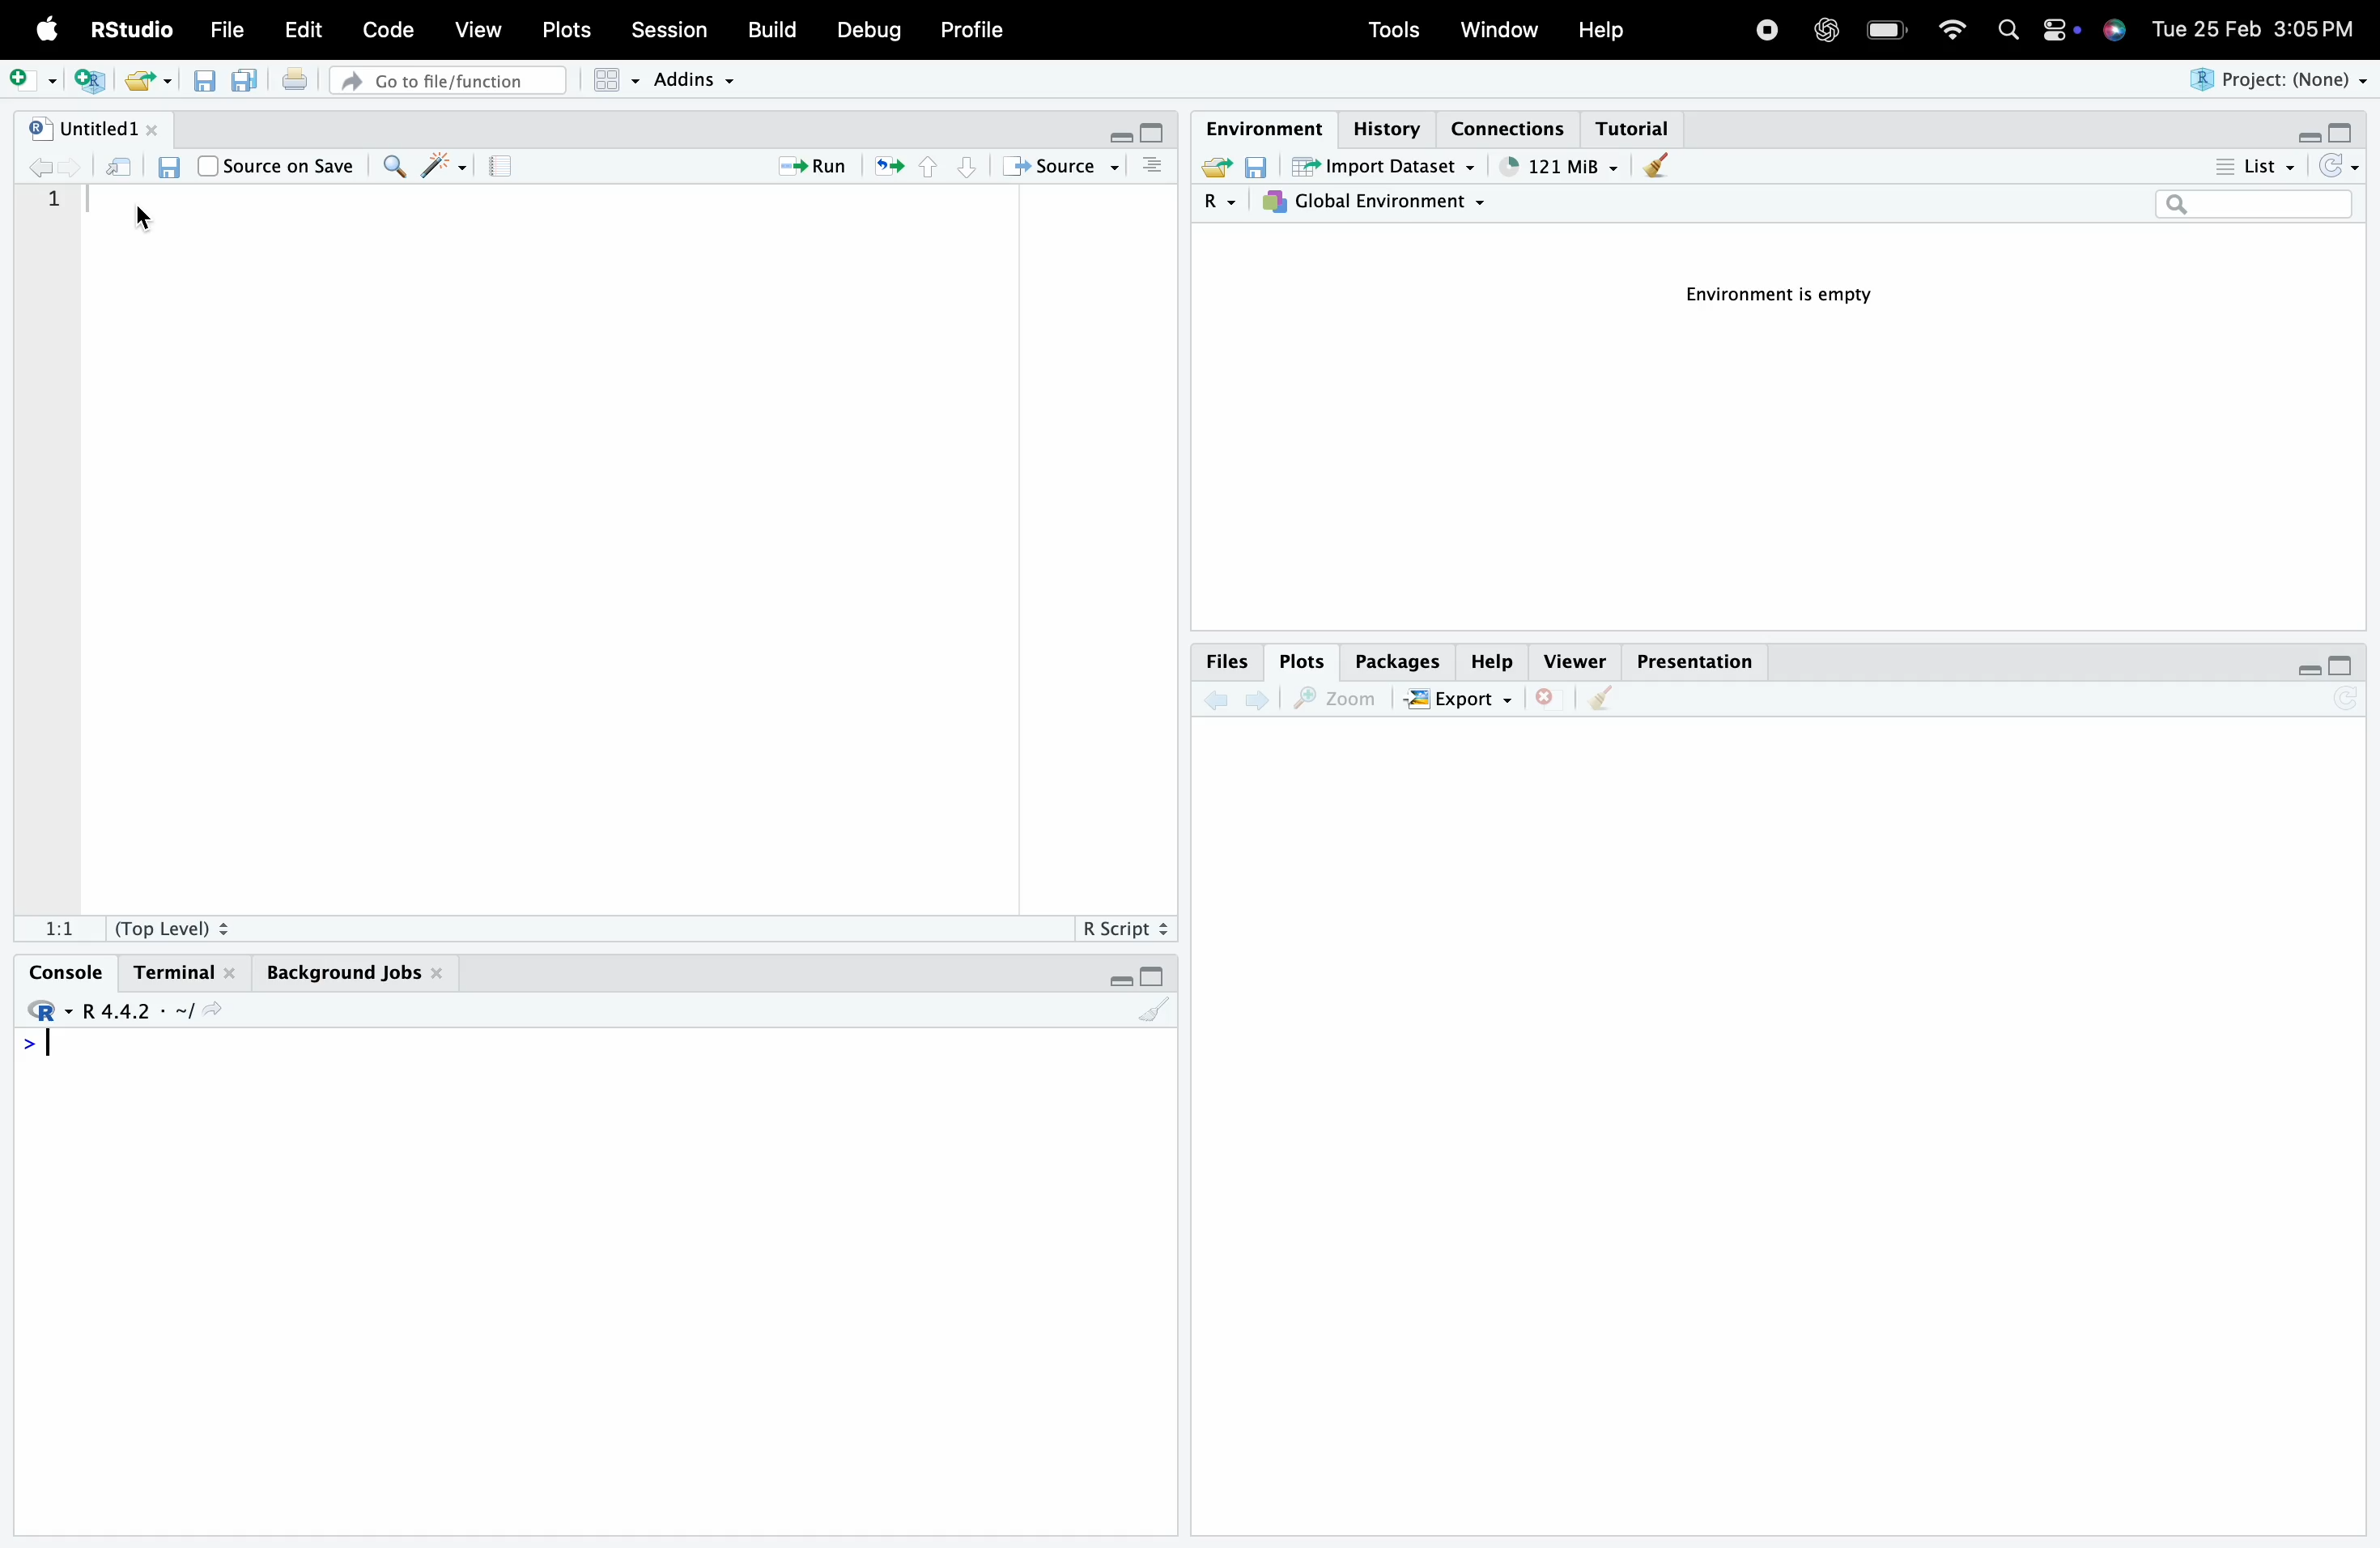 The image size is (2380, 1548). What do you see at coordinates (1160, 135) in the screenshot?
I see `Maximize/Restore` at bounding box center [1160, 135].